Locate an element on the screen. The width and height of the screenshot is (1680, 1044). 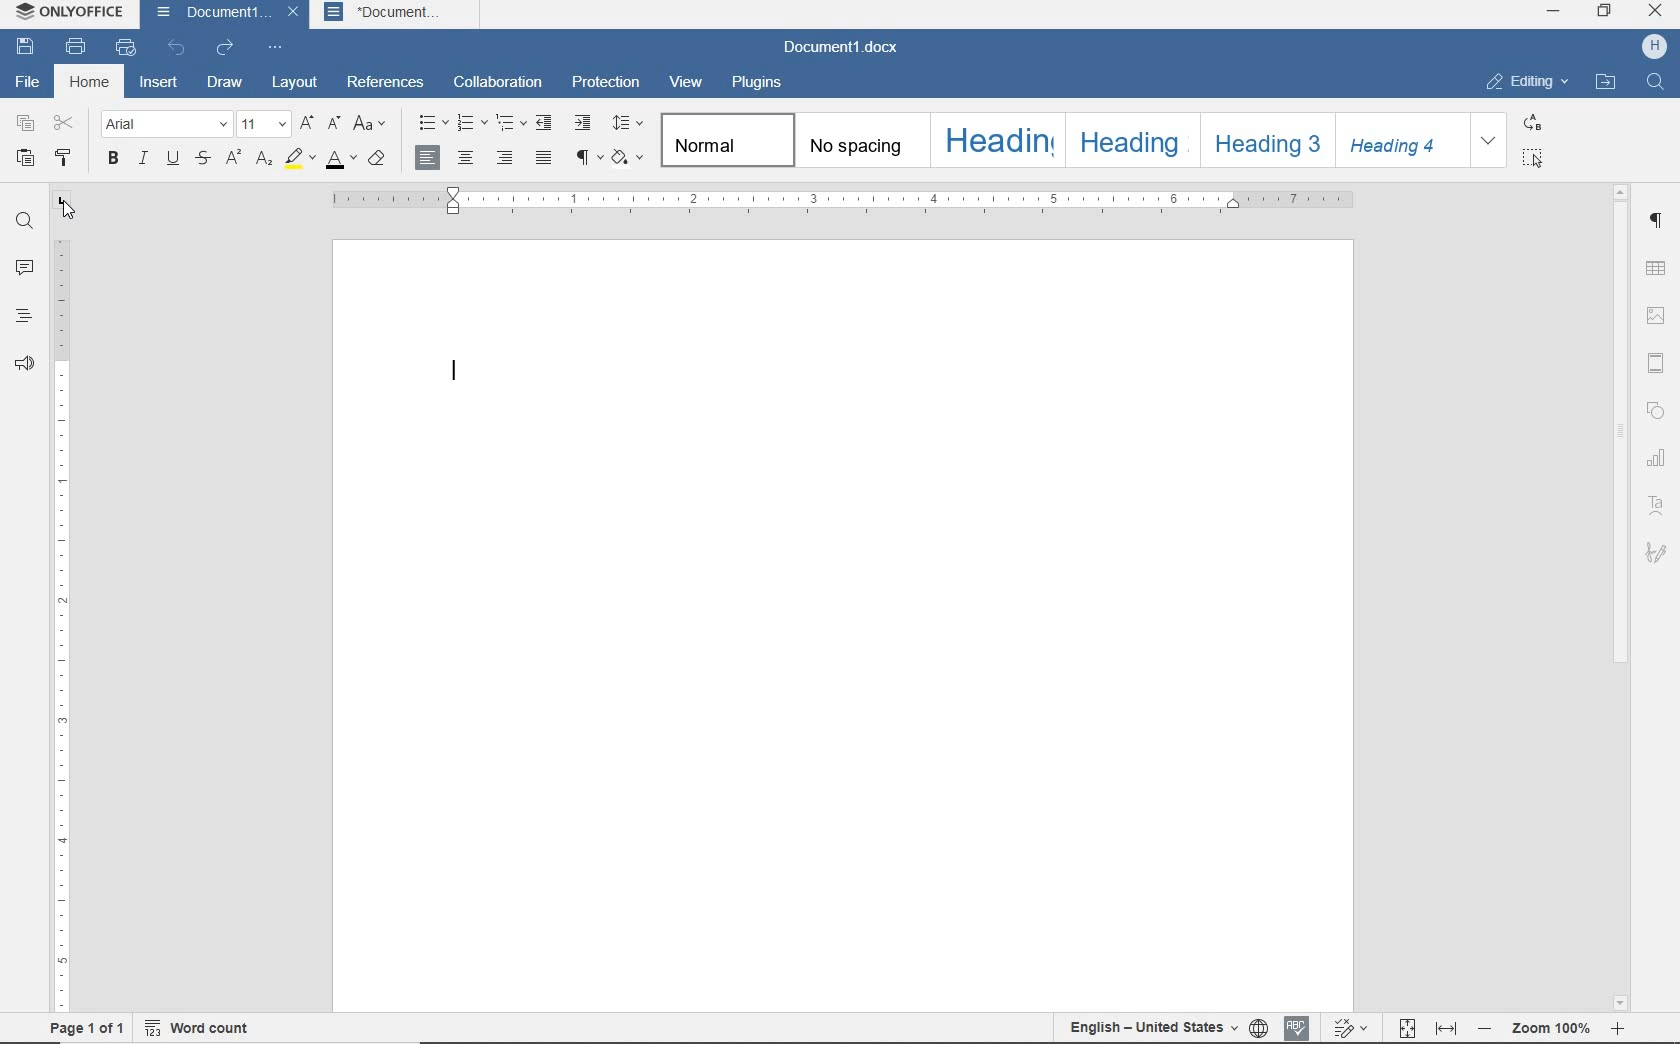
FONT is located at coordinates (166, 125).